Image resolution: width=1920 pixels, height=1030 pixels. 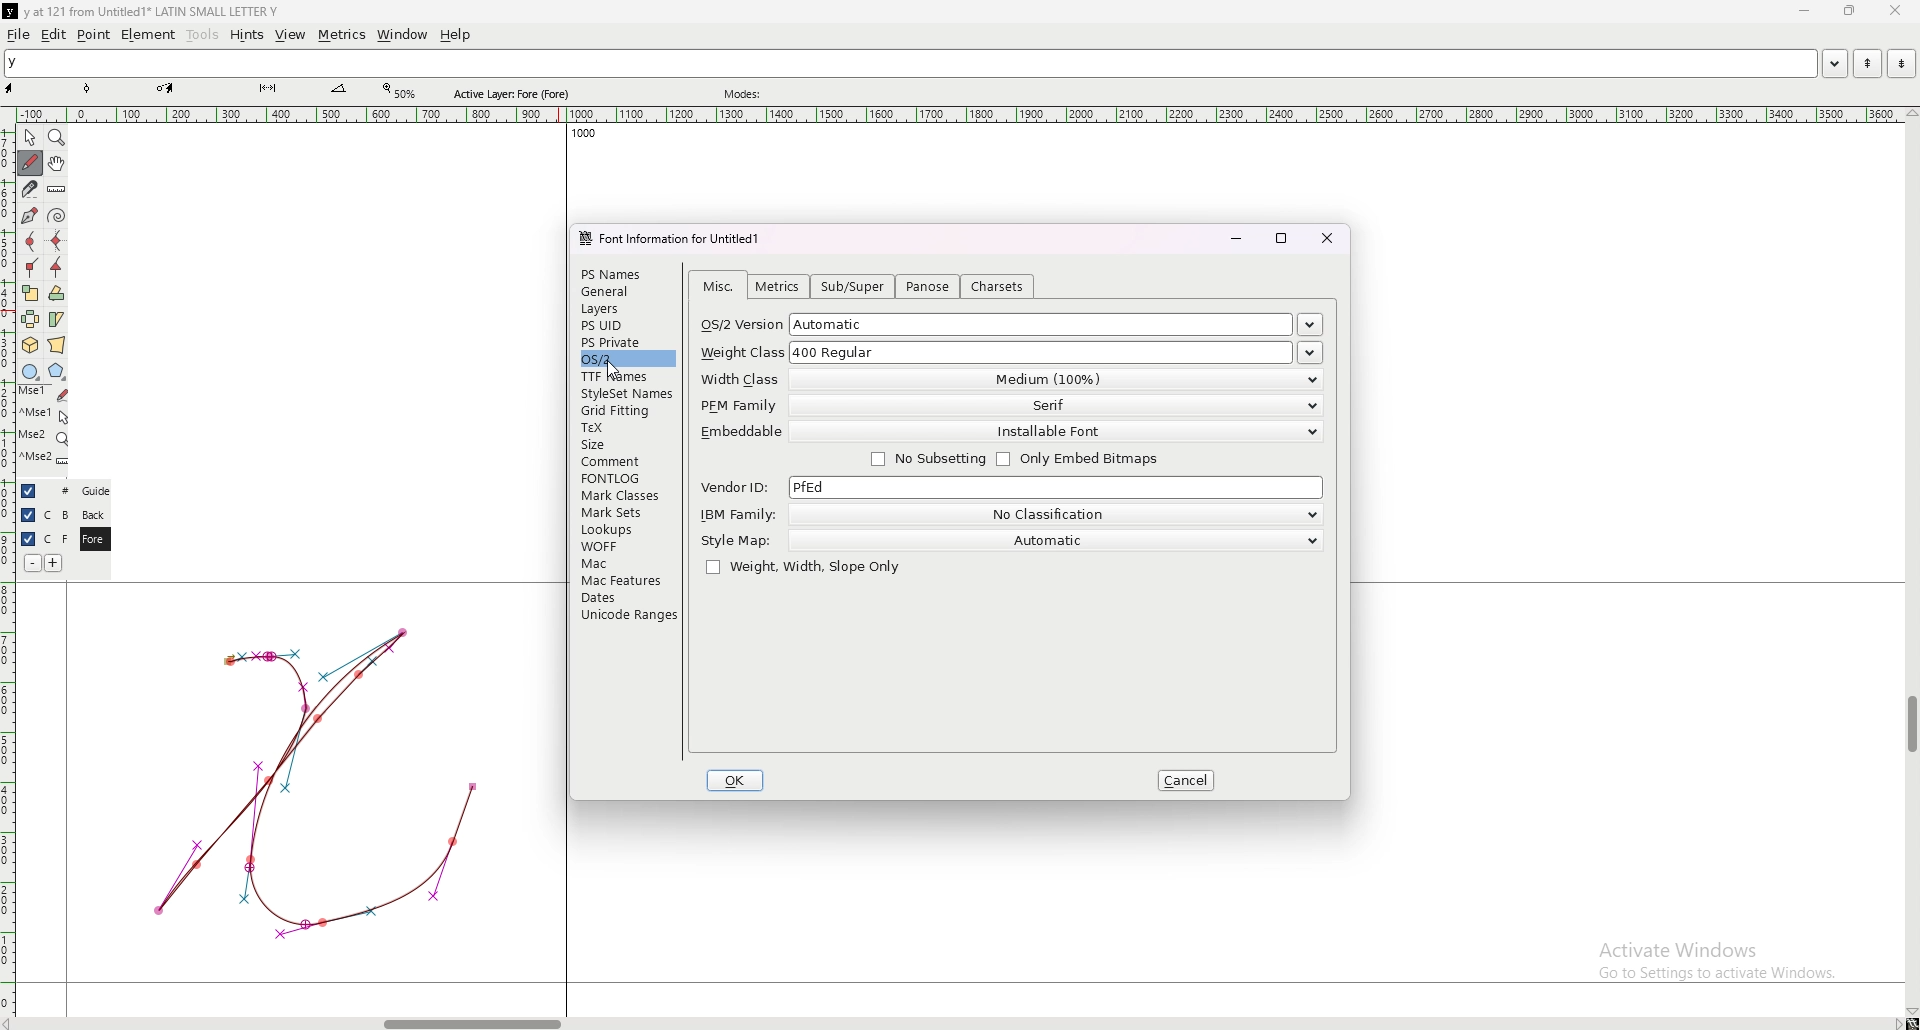 What do you see at coordinates (745, 94) in the screenshot?
I see `modes` at bounding box center [745, 94].